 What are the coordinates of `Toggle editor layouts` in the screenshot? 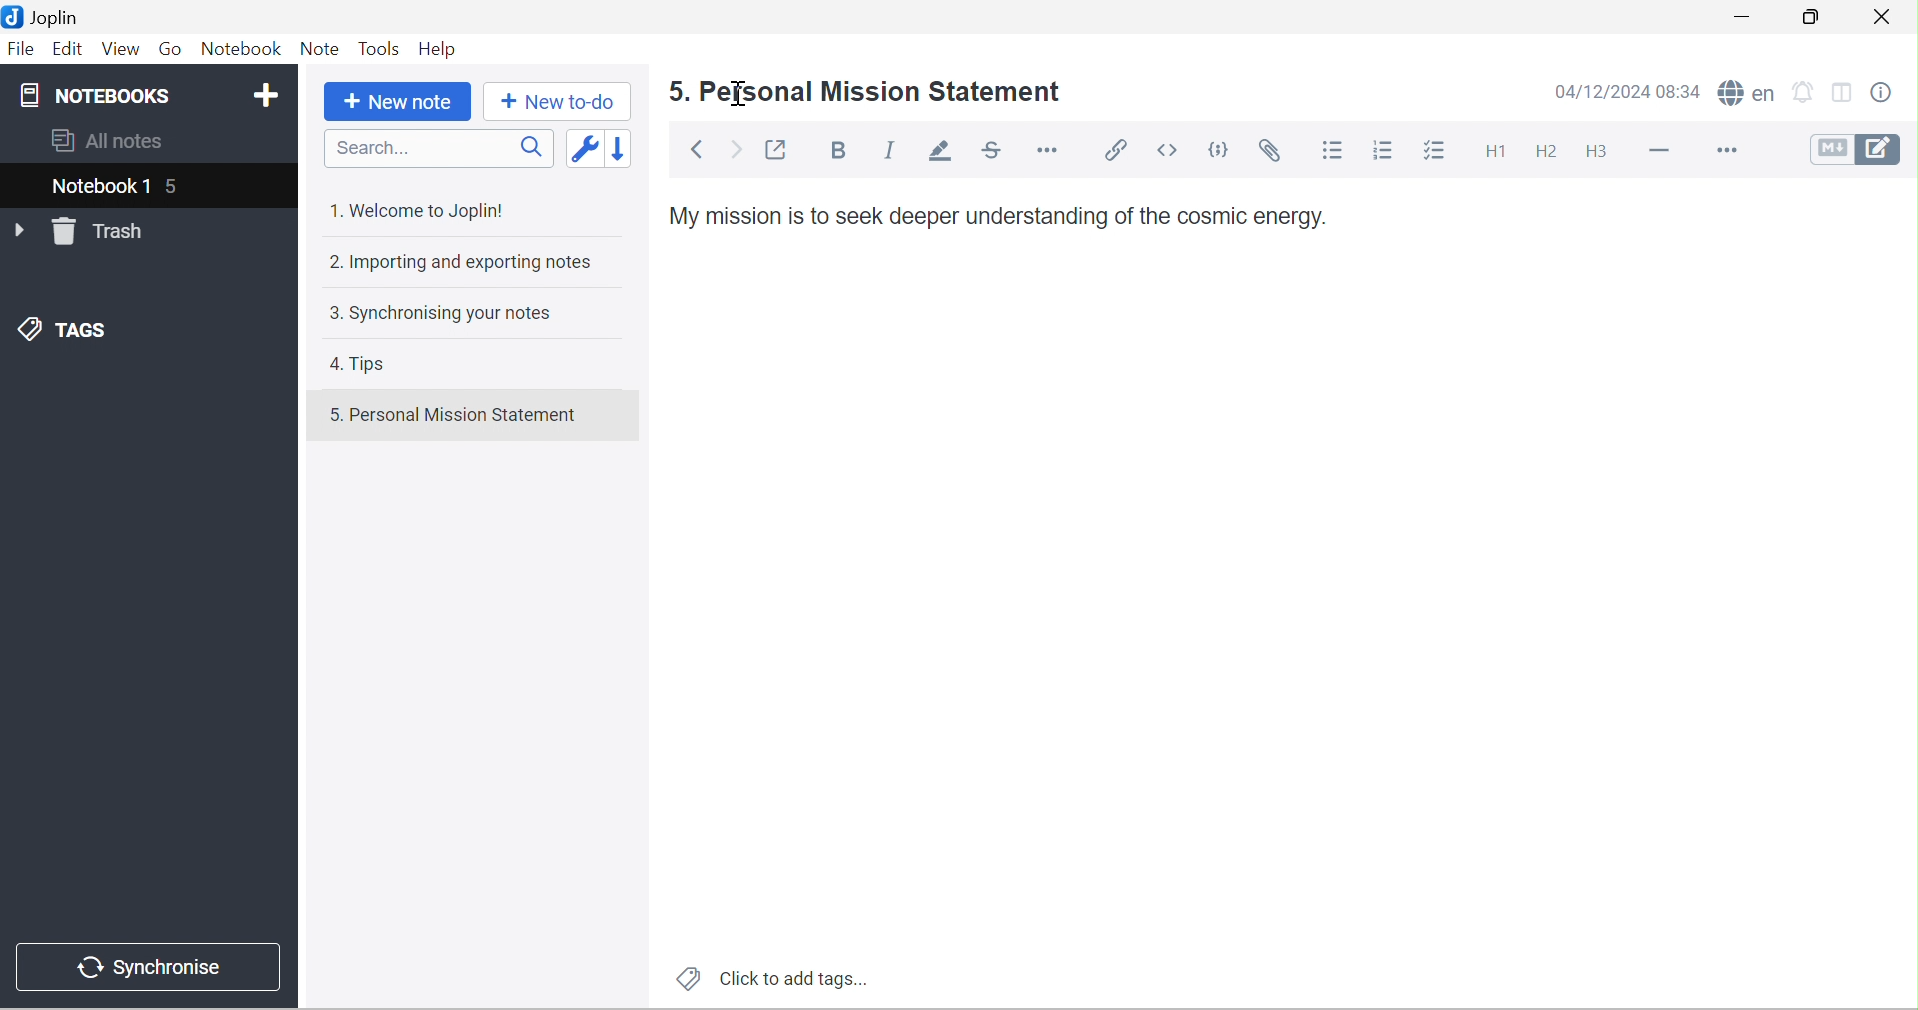 It's located at (1848, 94).